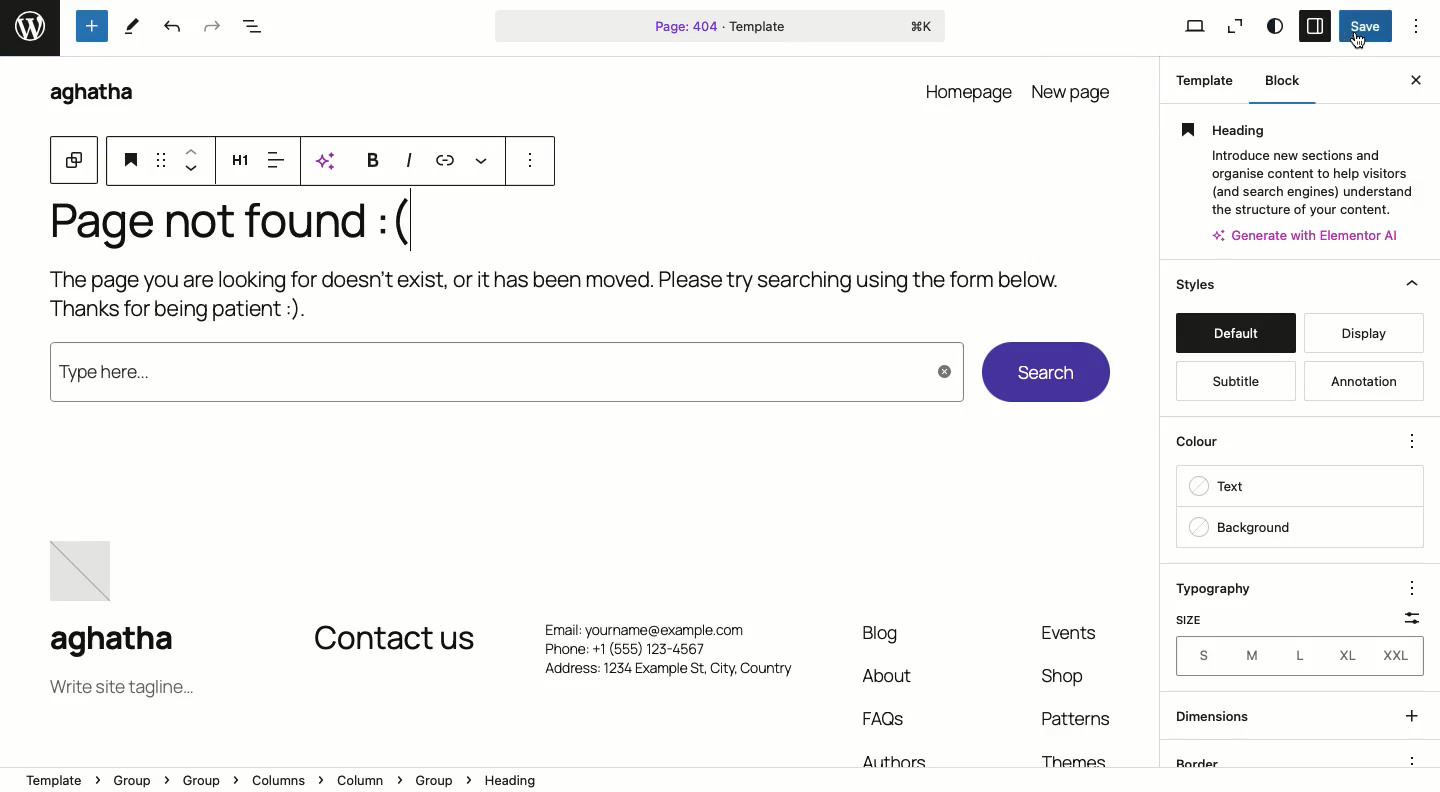  What do you see at coordinates (498, 373) in the screenshot?
I see `type here` at bounding box center [498, 373].